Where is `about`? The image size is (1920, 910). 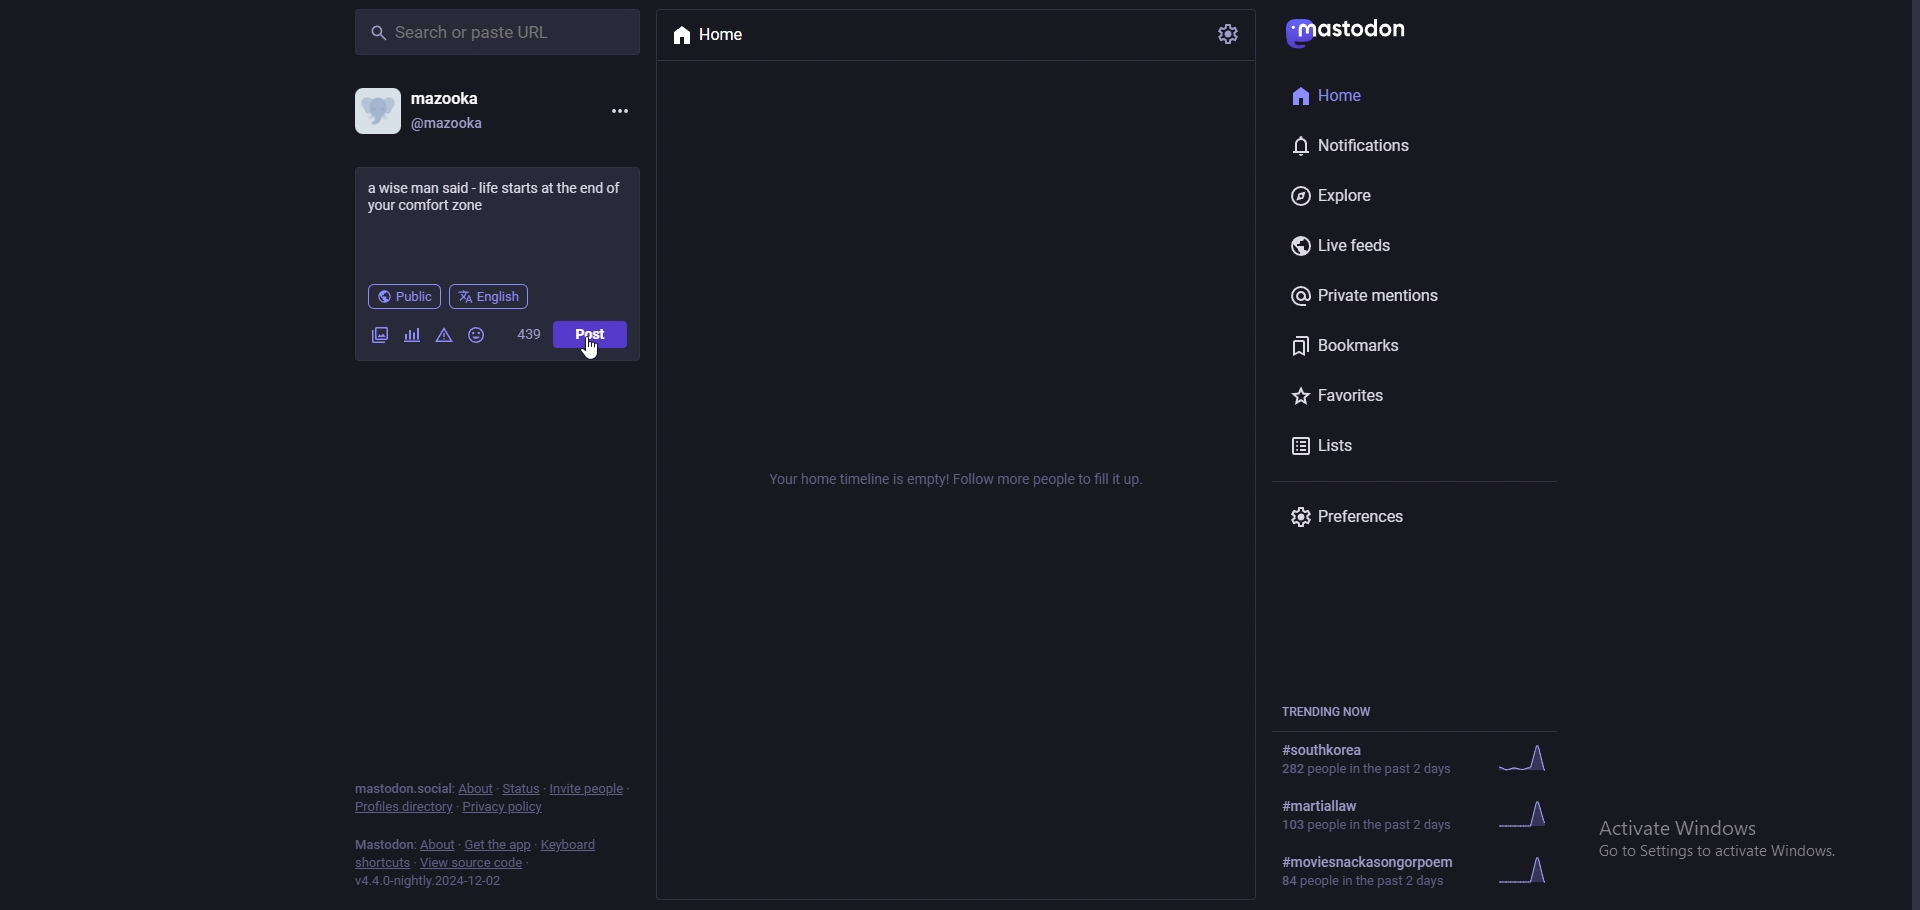
about is located at coordinates (475, 788).